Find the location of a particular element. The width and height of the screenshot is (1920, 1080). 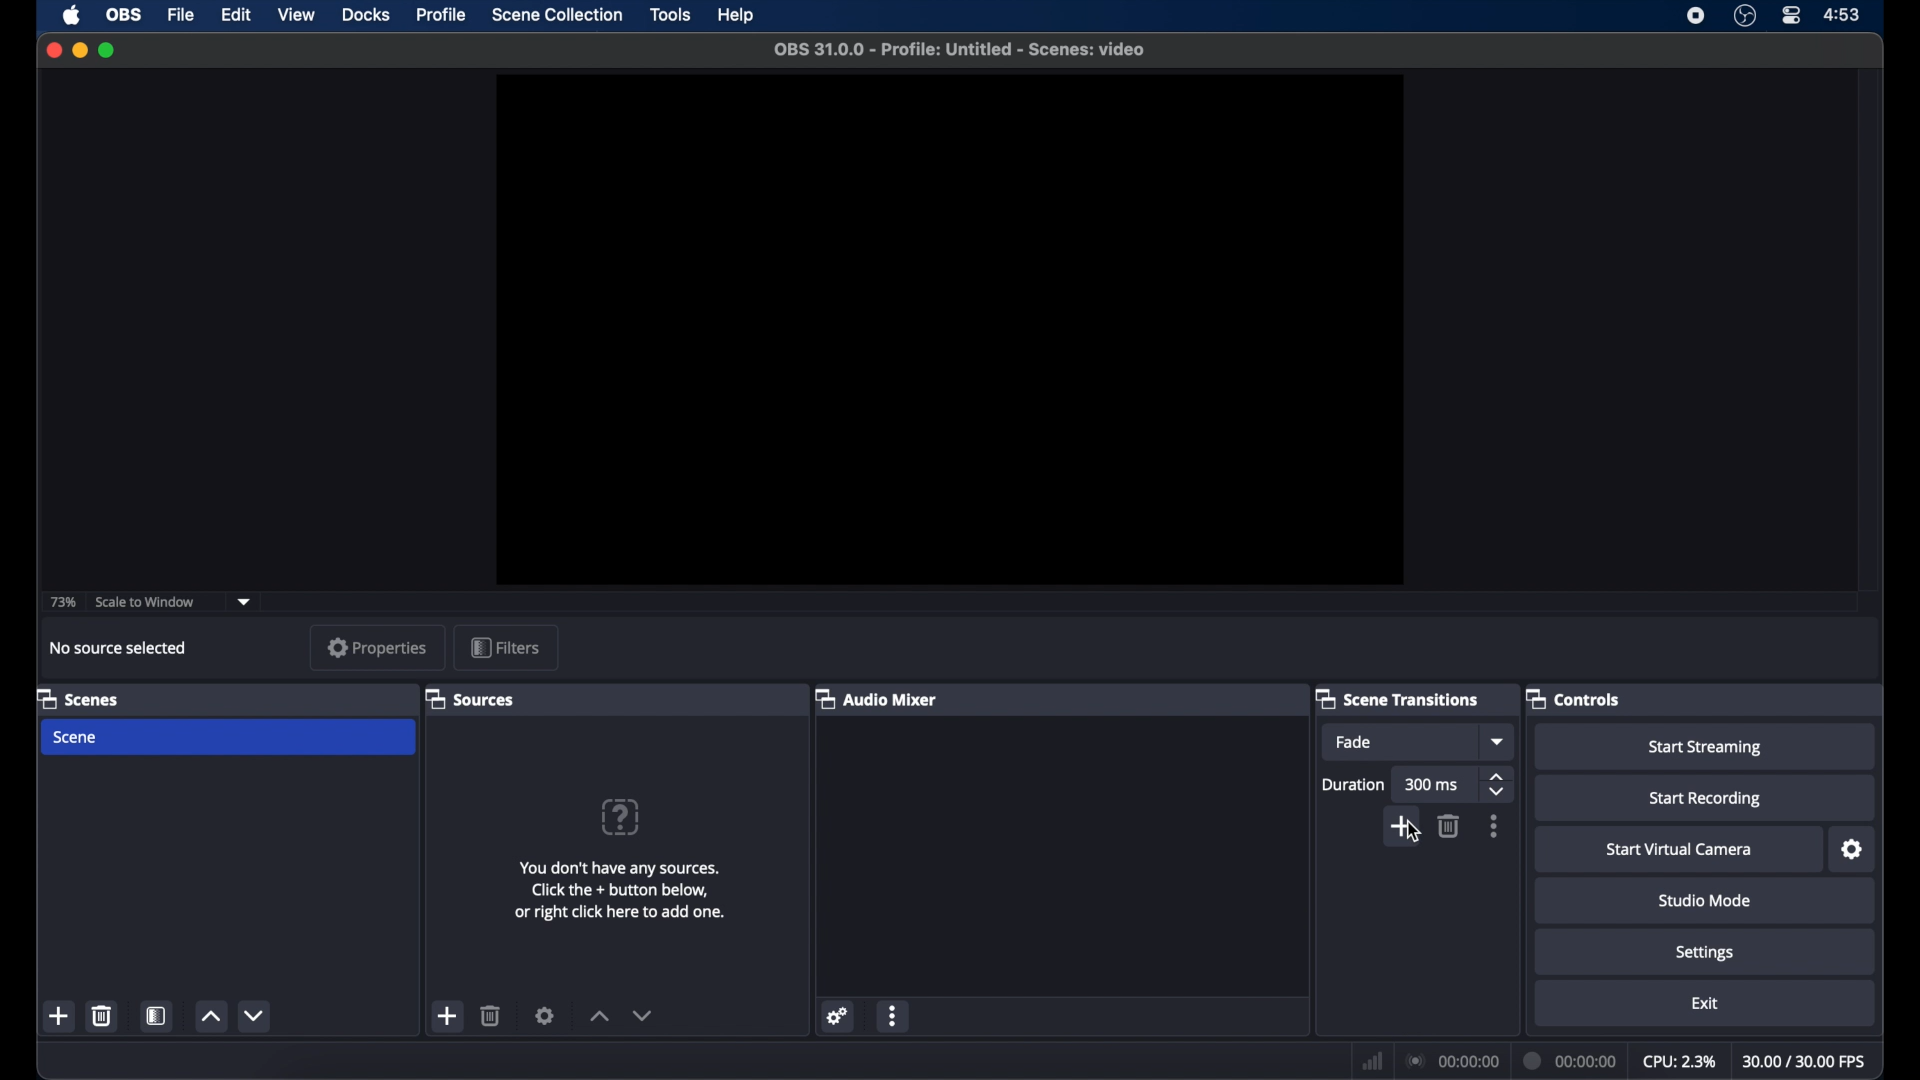

fps is located at coordinates (1805, 1061).